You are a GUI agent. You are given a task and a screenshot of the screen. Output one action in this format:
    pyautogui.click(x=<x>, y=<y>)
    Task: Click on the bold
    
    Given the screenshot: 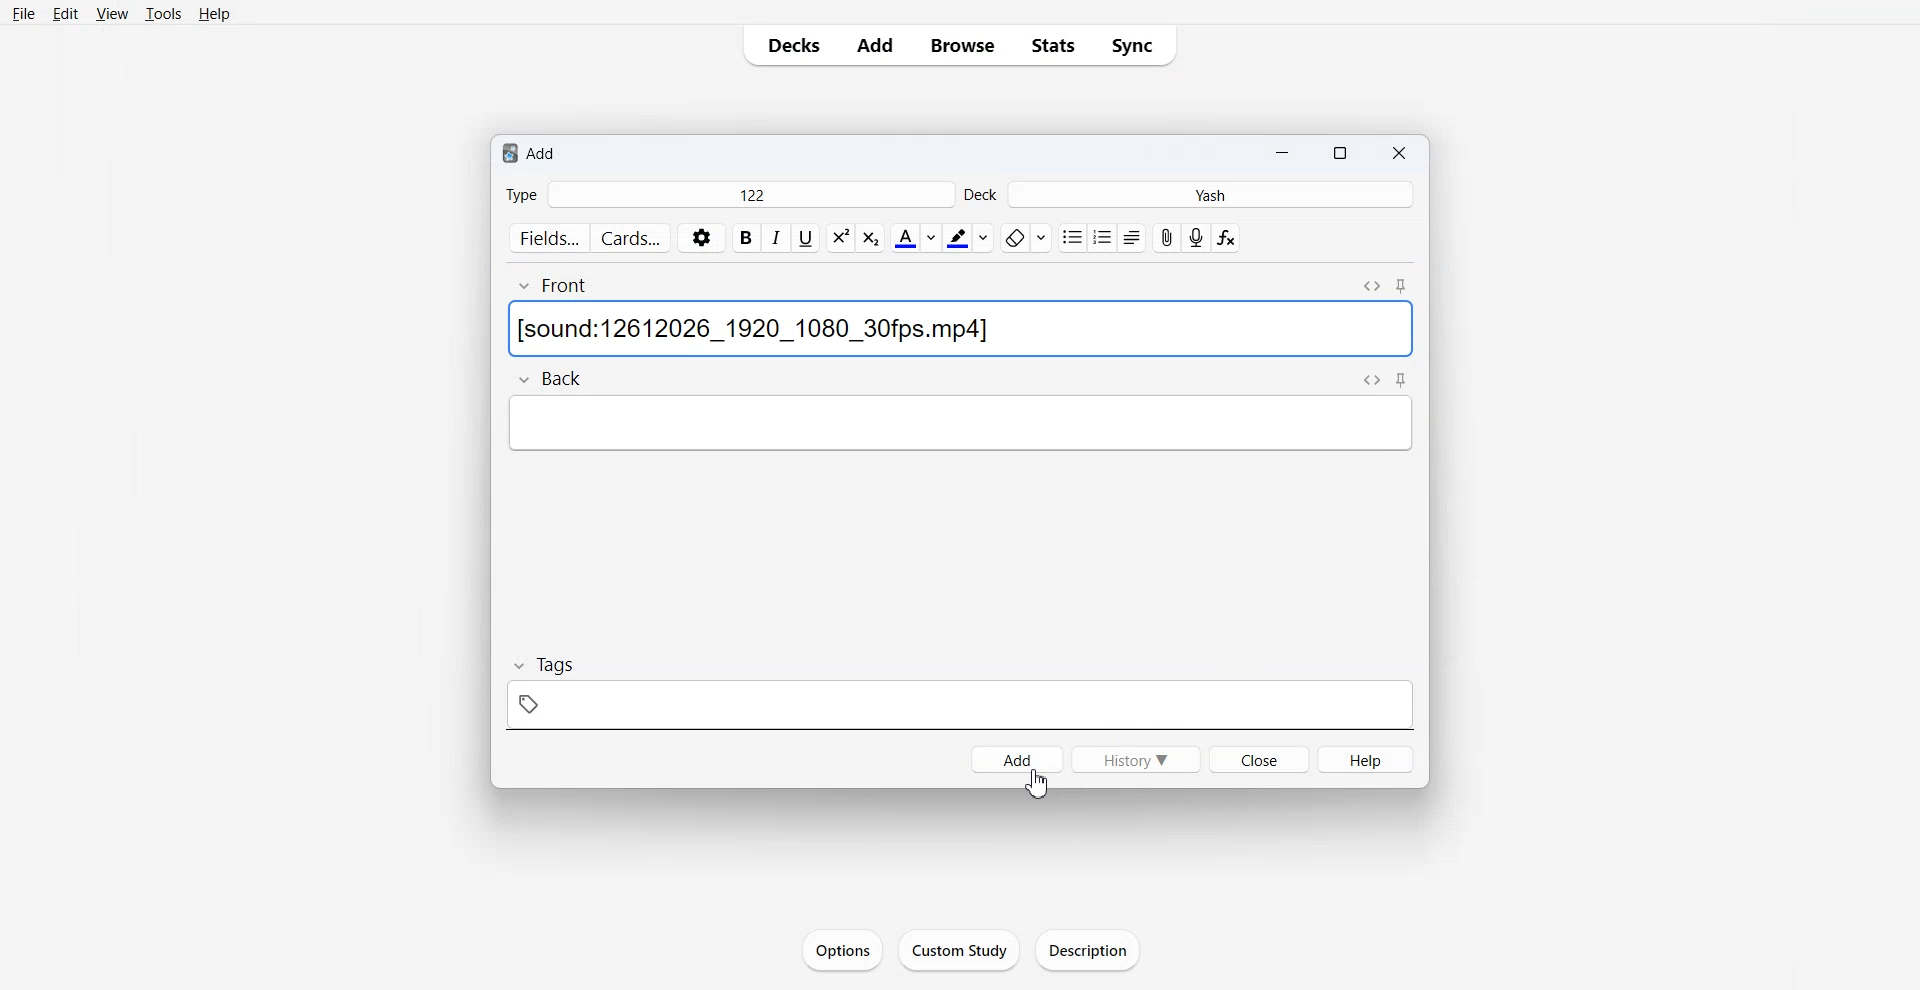 What is the action you would take?
    pyautogui.click(x=746, y=239)
    